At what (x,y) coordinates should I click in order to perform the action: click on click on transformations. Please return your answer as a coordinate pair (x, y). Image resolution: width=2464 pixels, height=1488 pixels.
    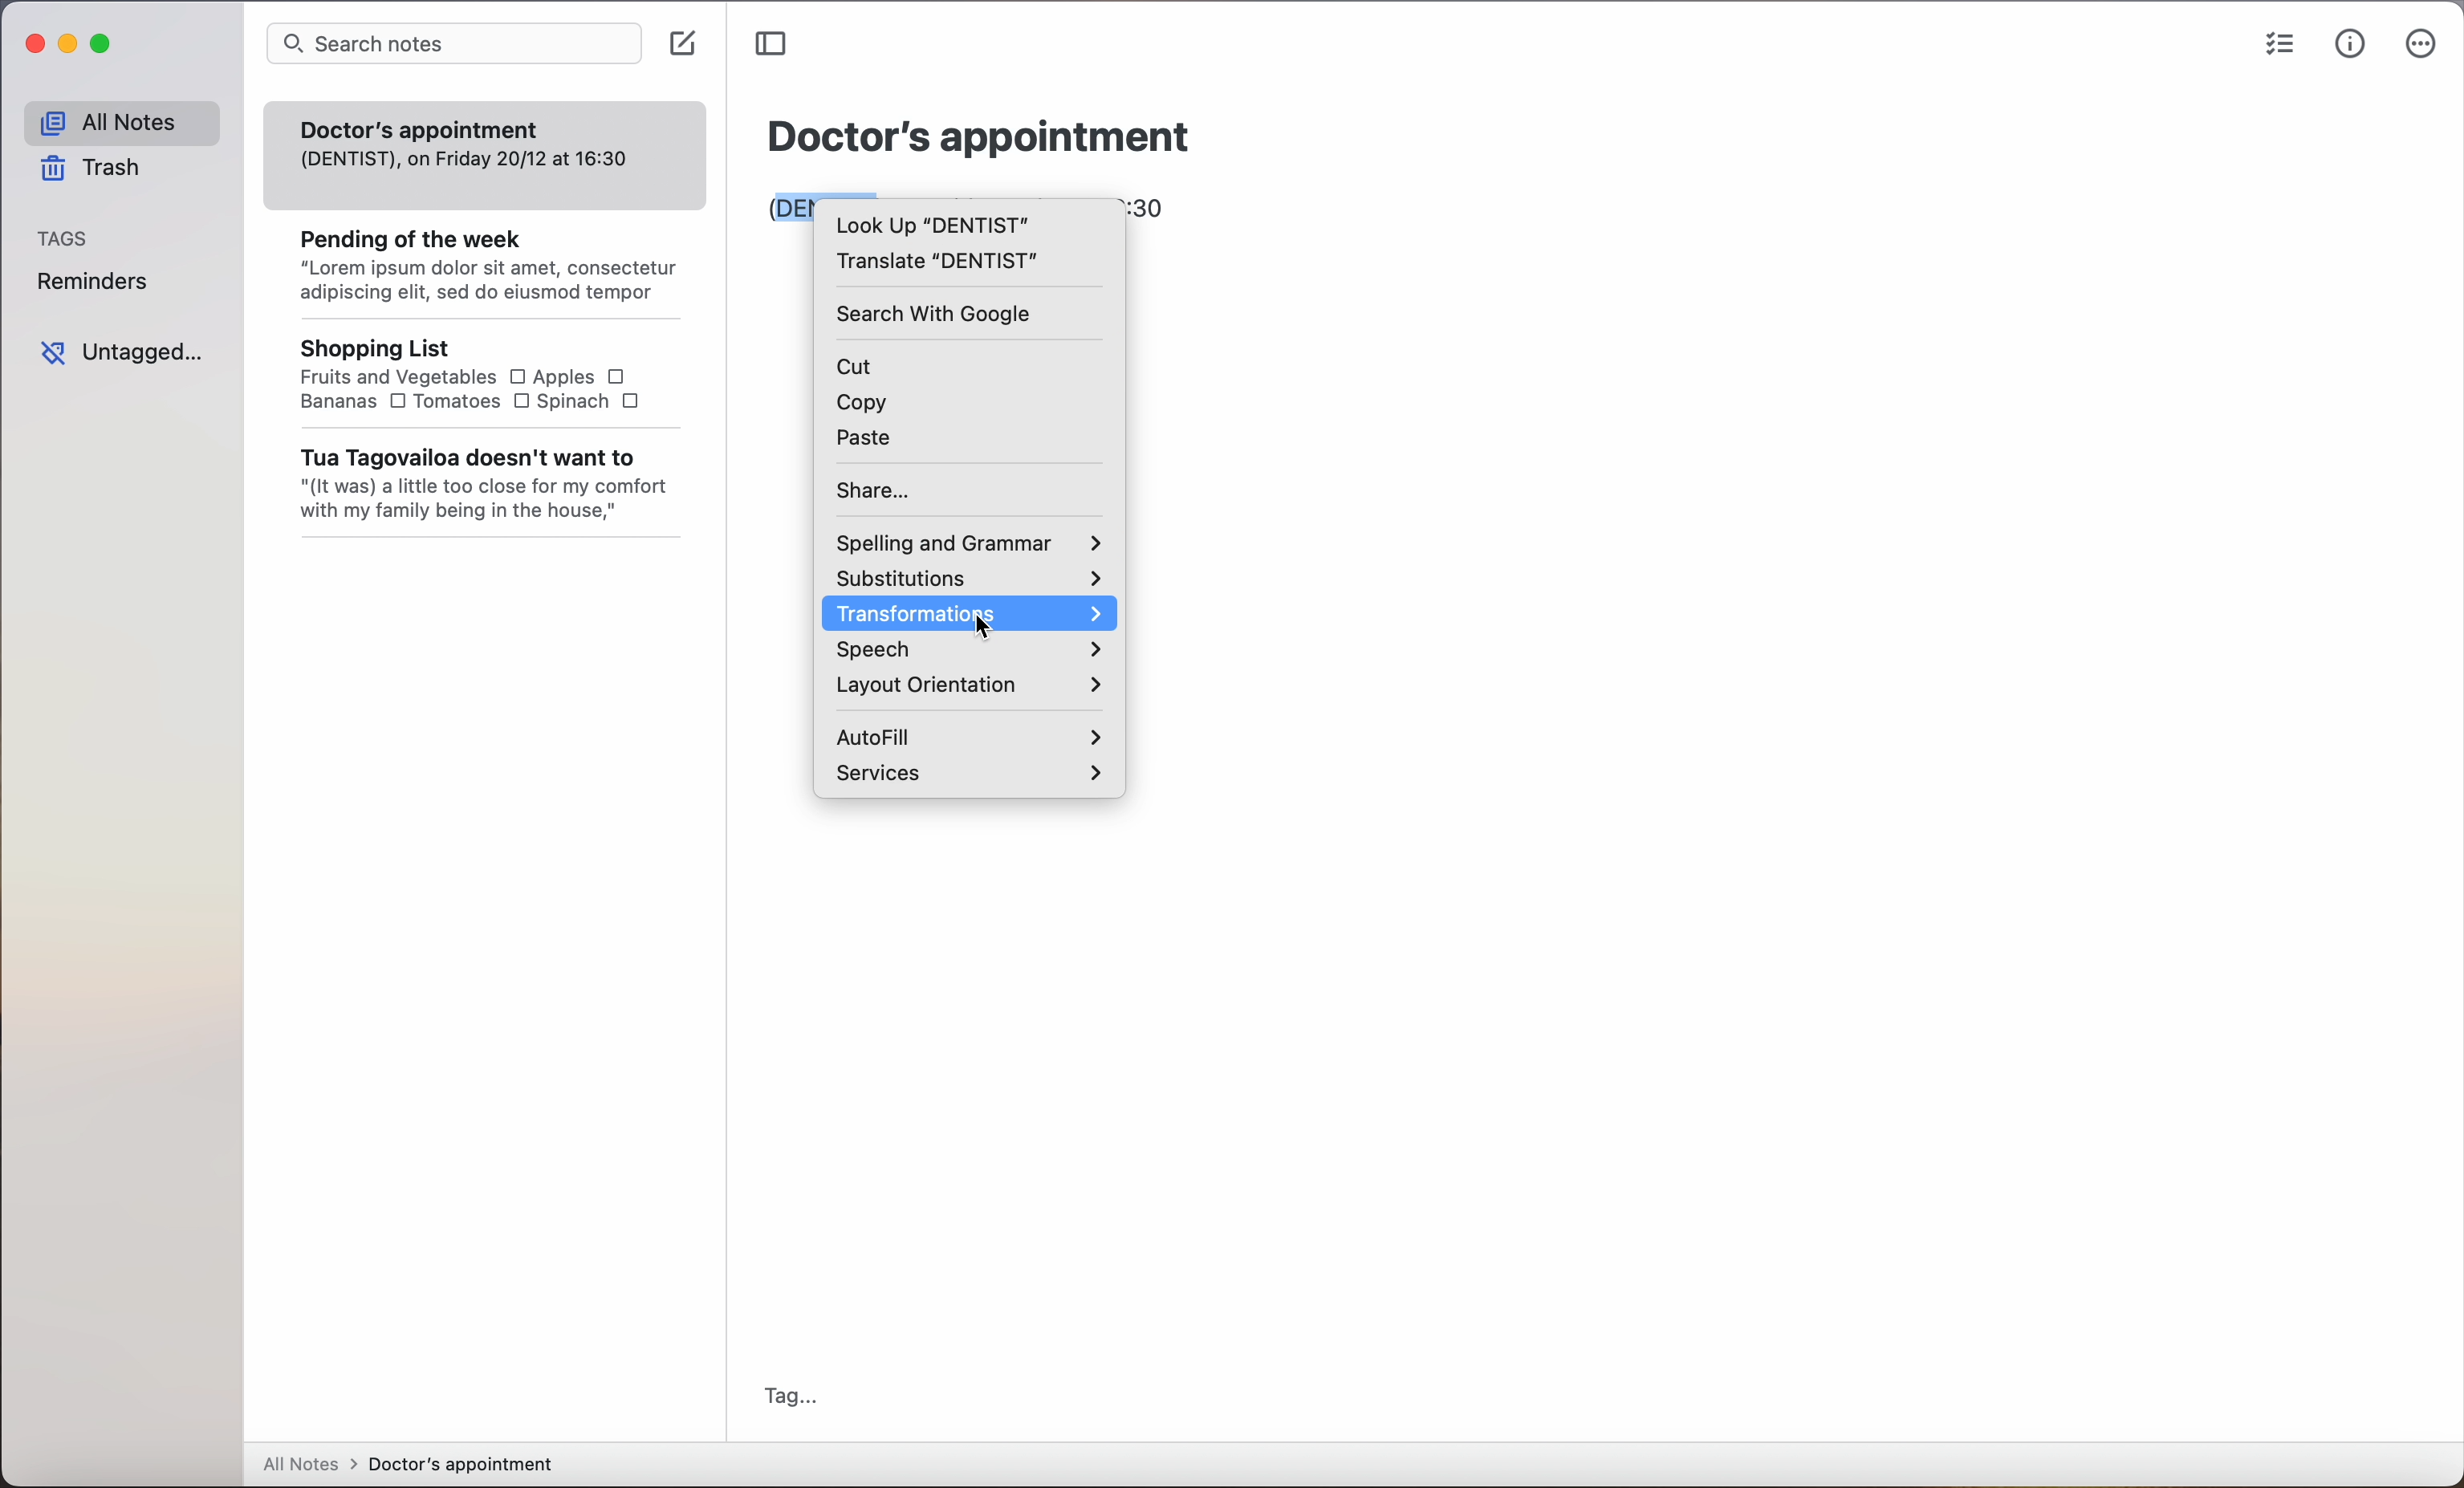
    Looking at the image, I should click on (970, 616).